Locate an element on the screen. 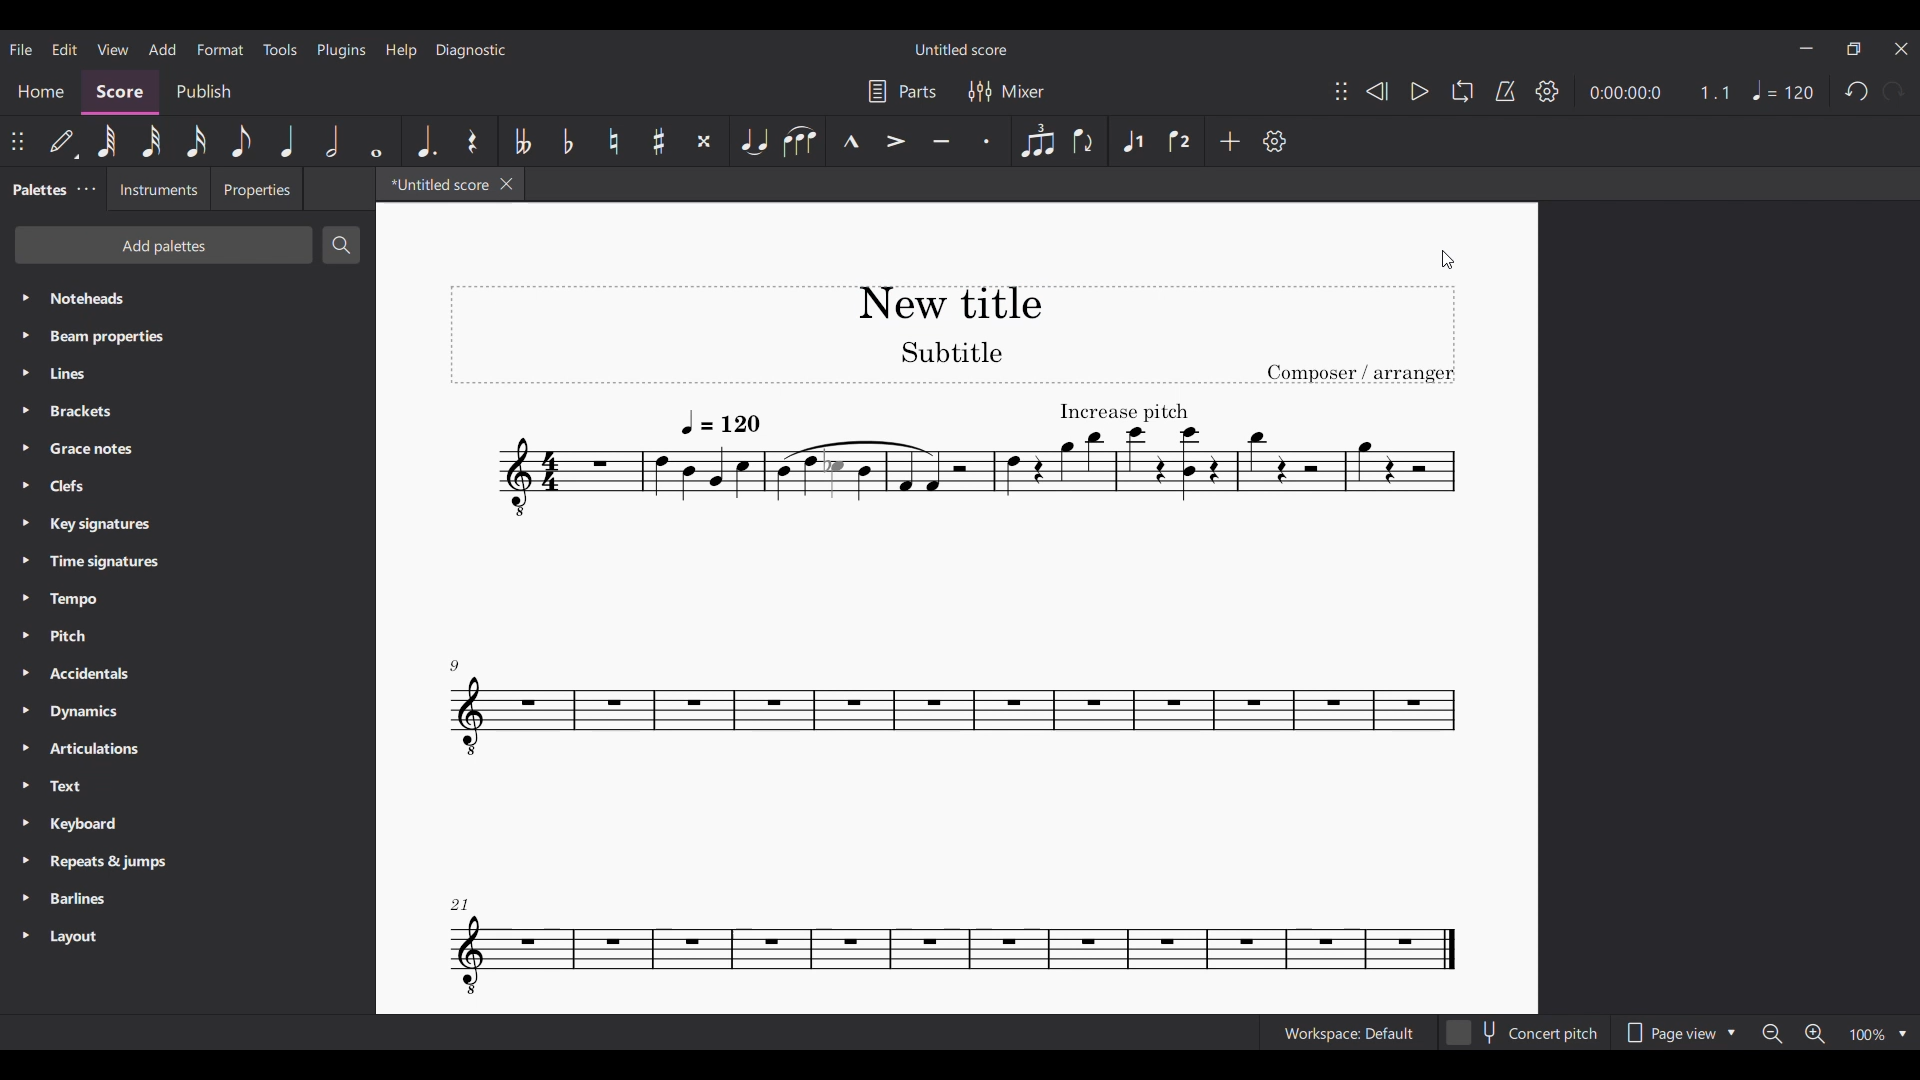 Image resolution: width=1920 pixels, height=1080 pixels. Quarter note is located at coordinates (288, 141).